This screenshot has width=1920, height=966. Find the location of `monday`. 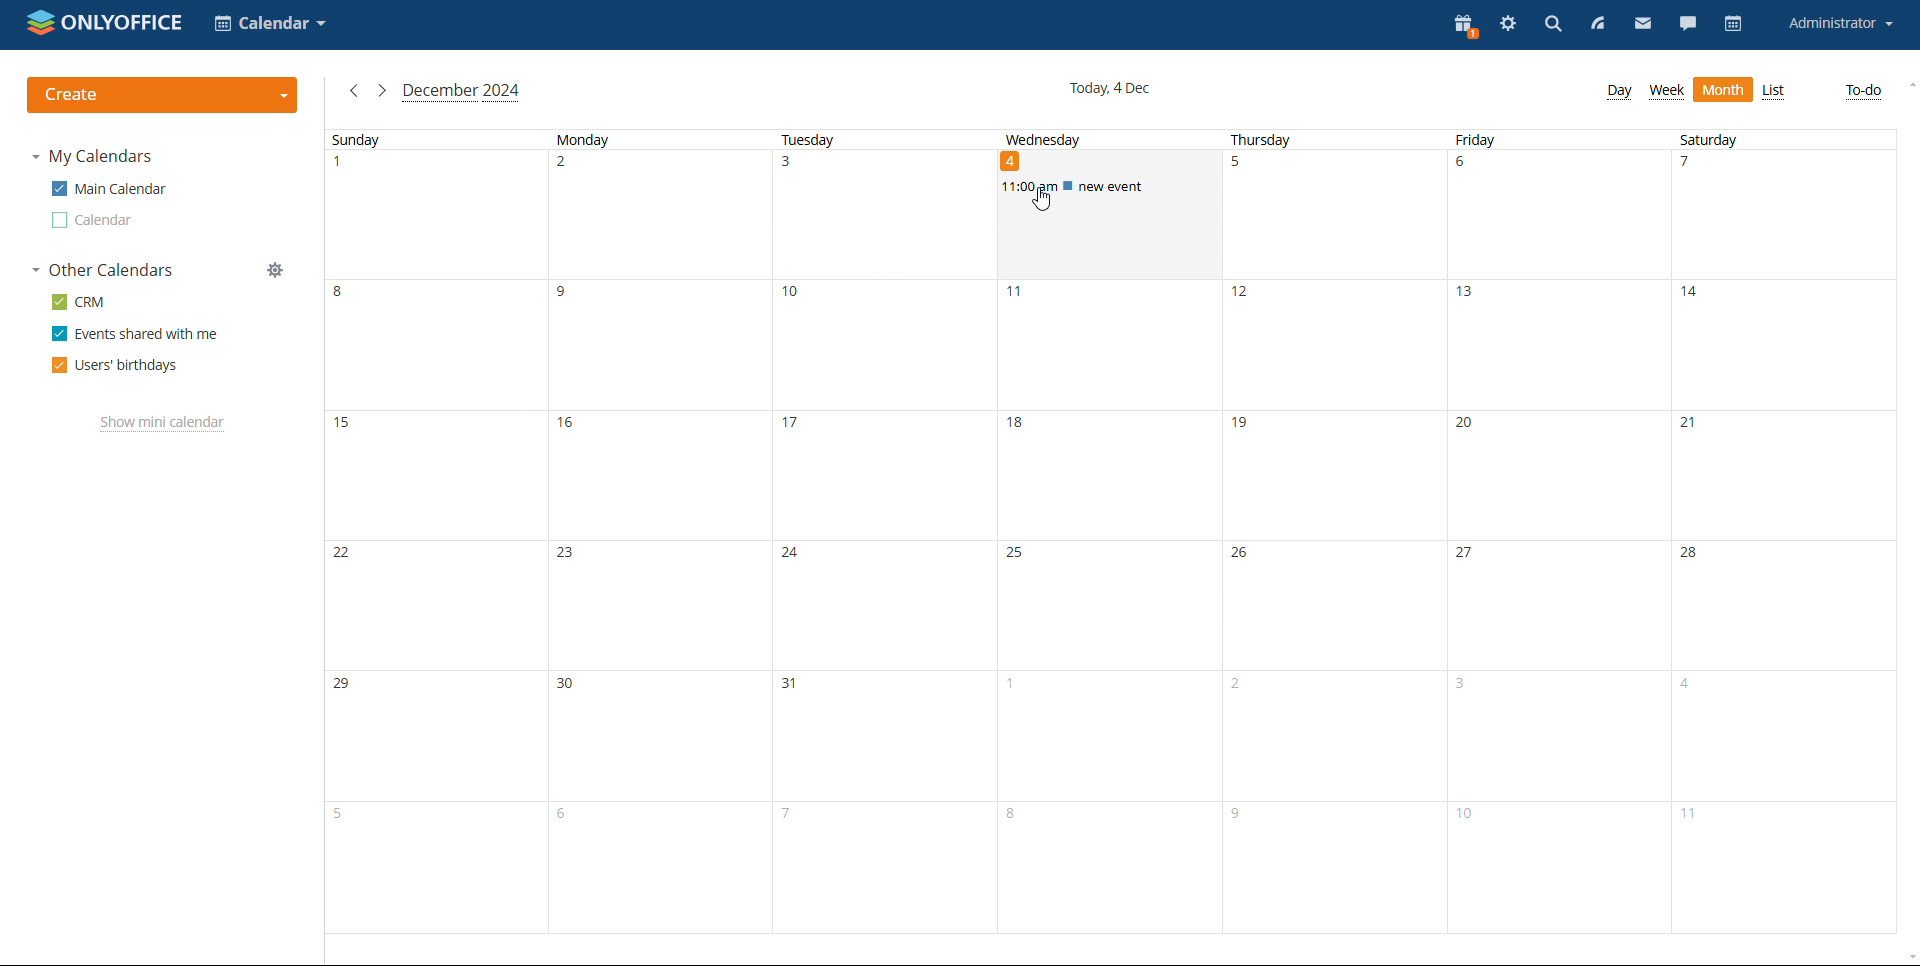

monday is located at coordinates (656, 532).